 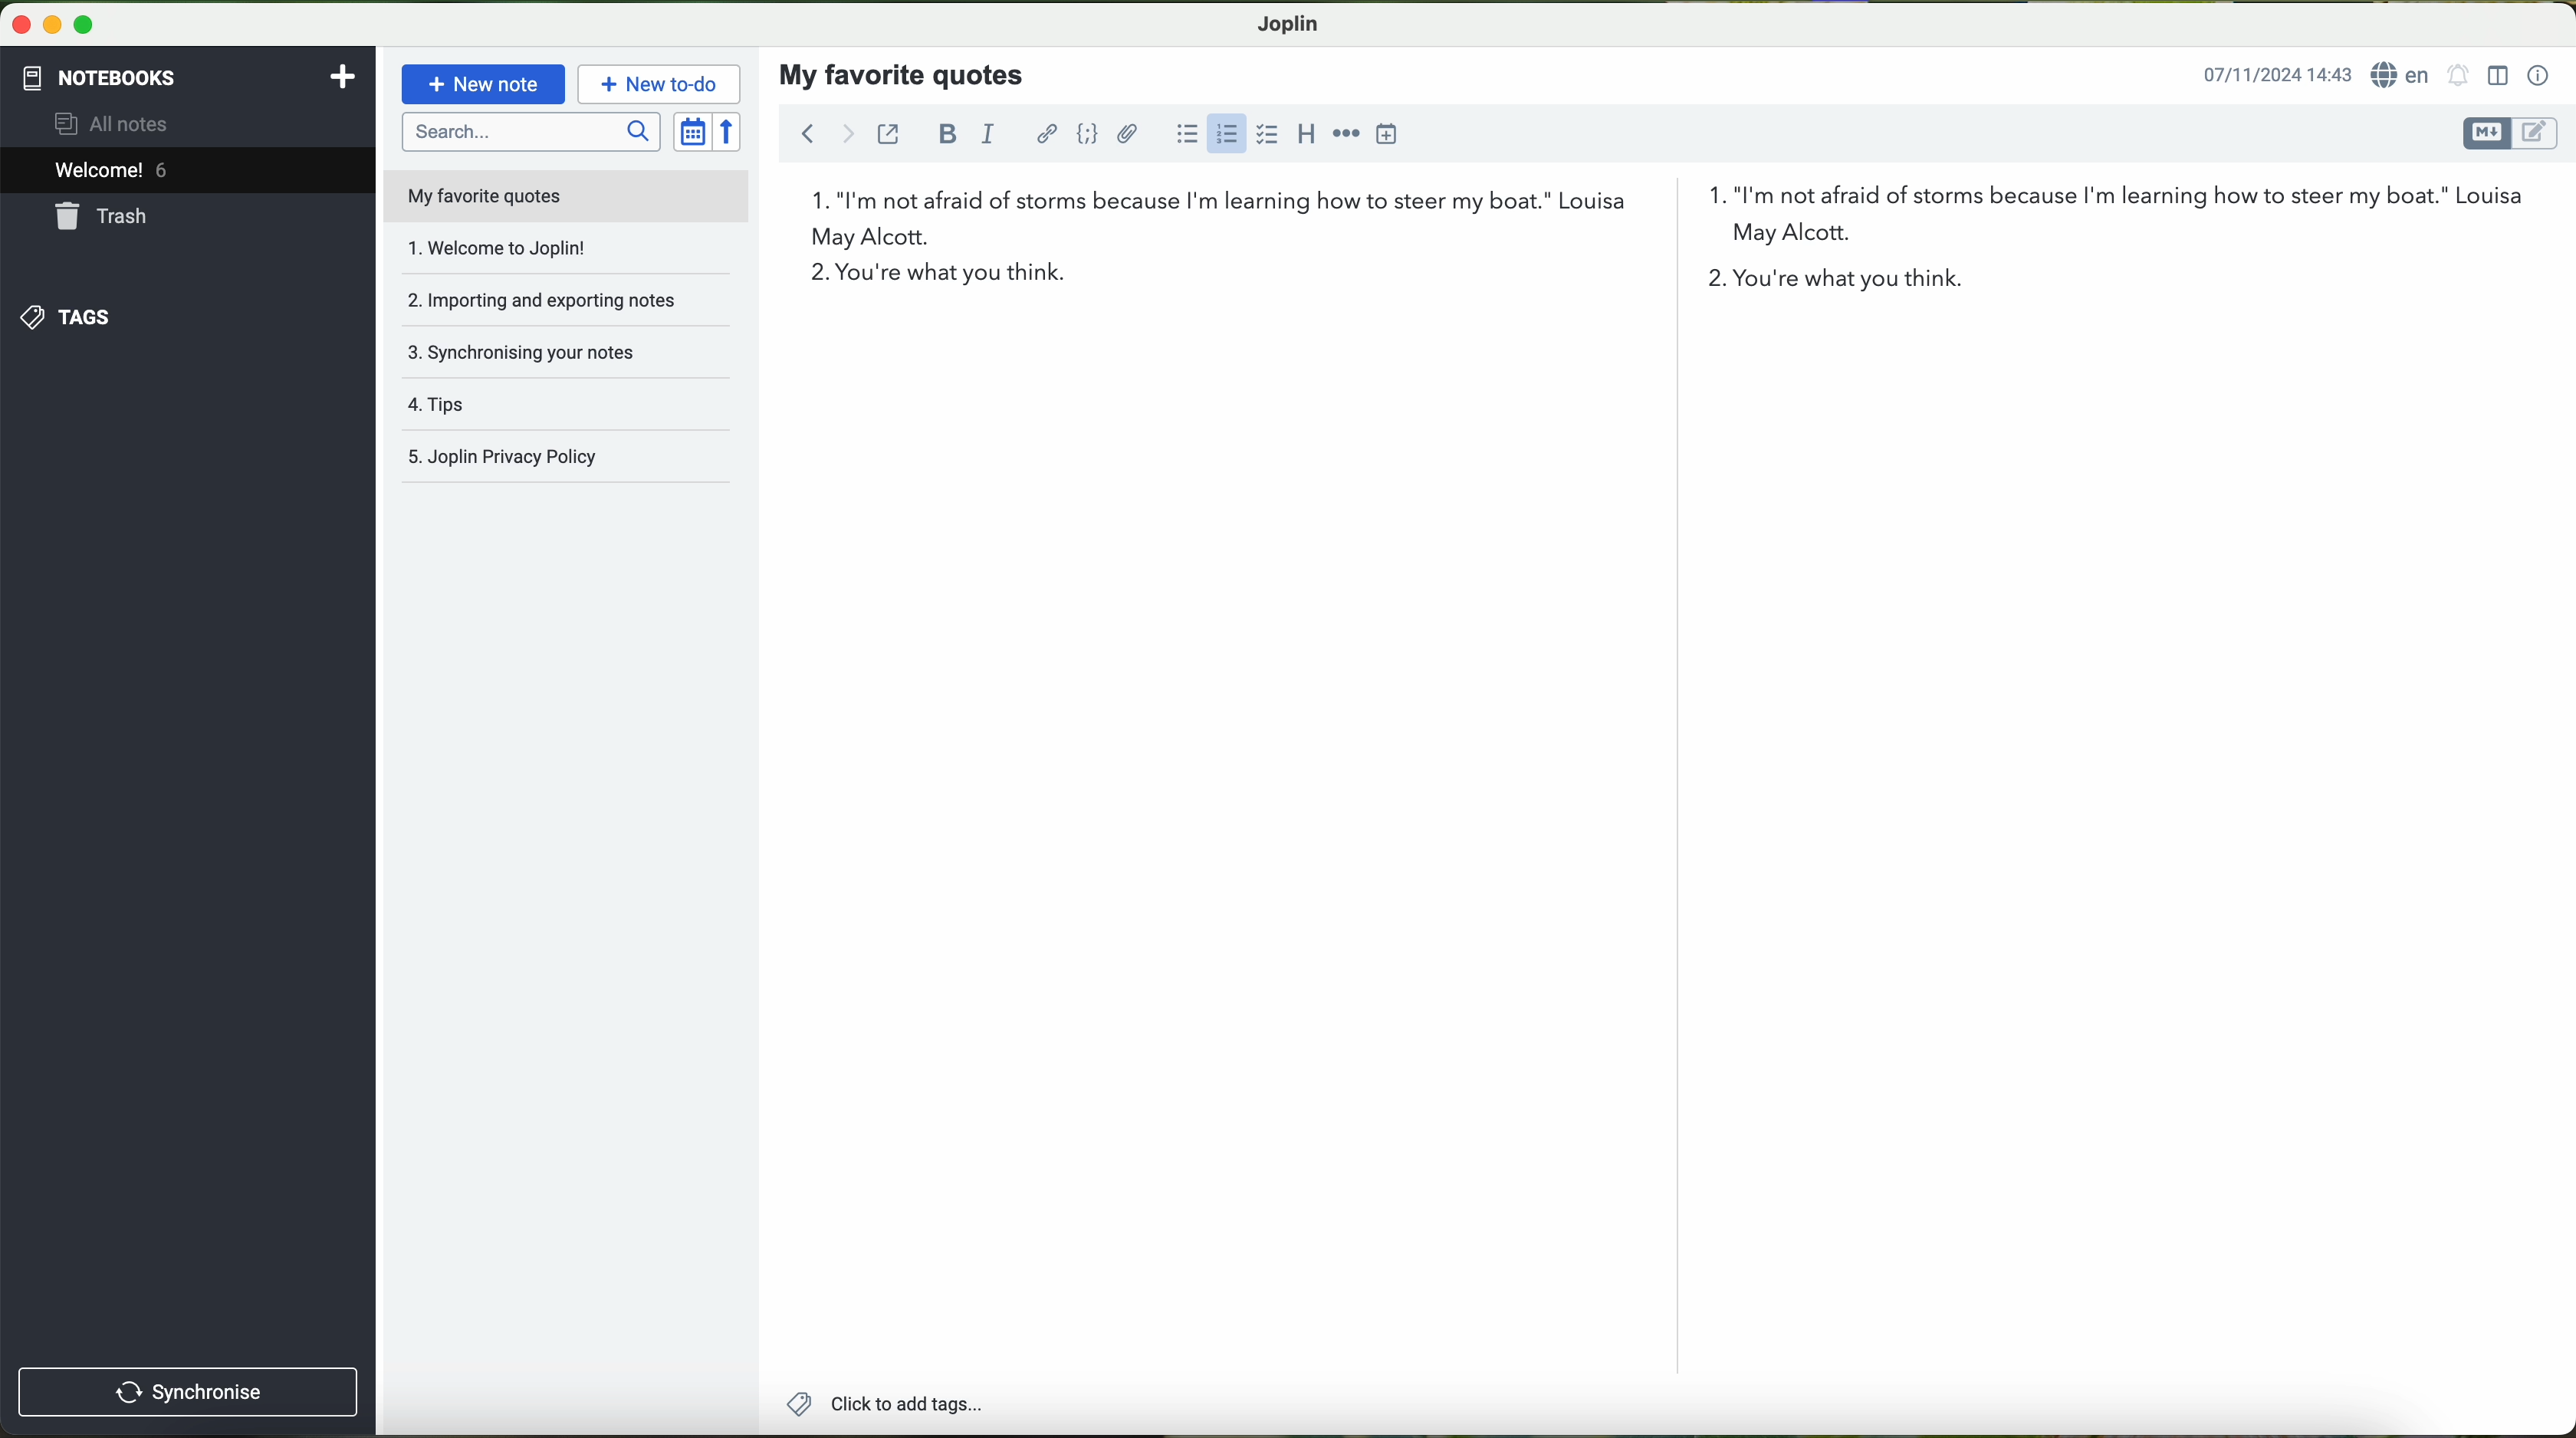 I want to click on note properties, so click(x=2541, y=75).